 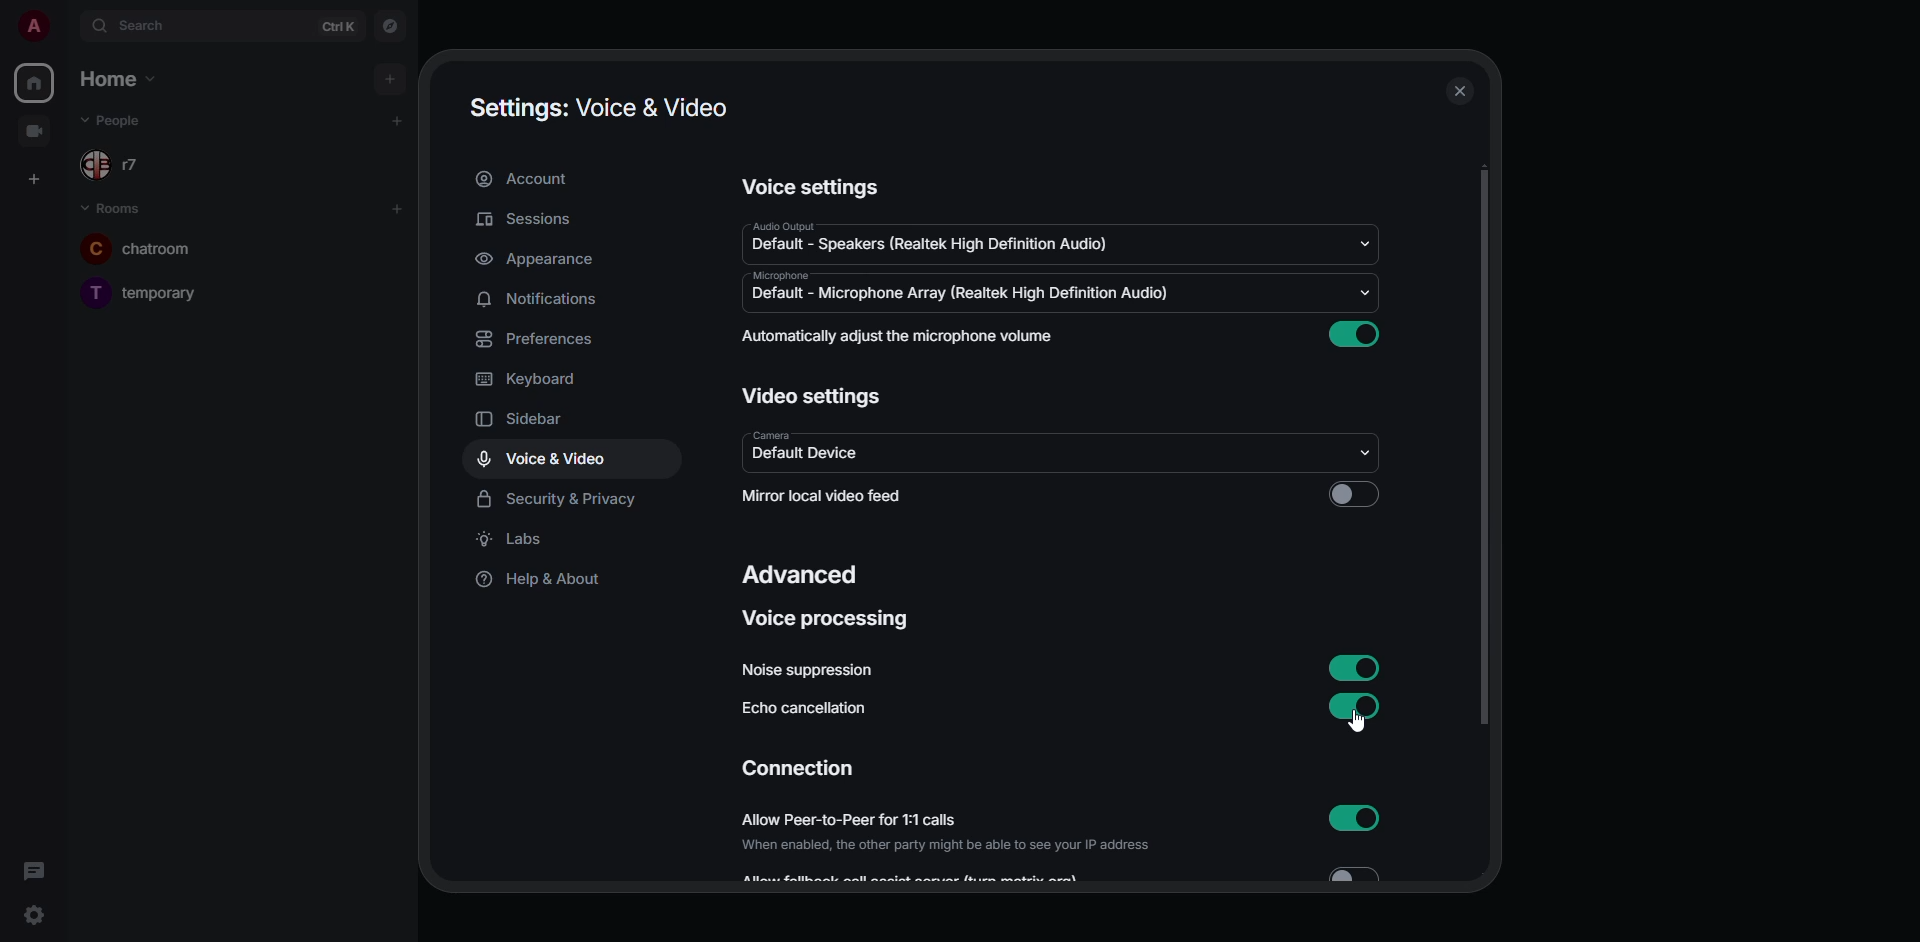 What do you see at coordinates (34, 83) in the screenshot?
I see `home` at bounding box center [34, 83].